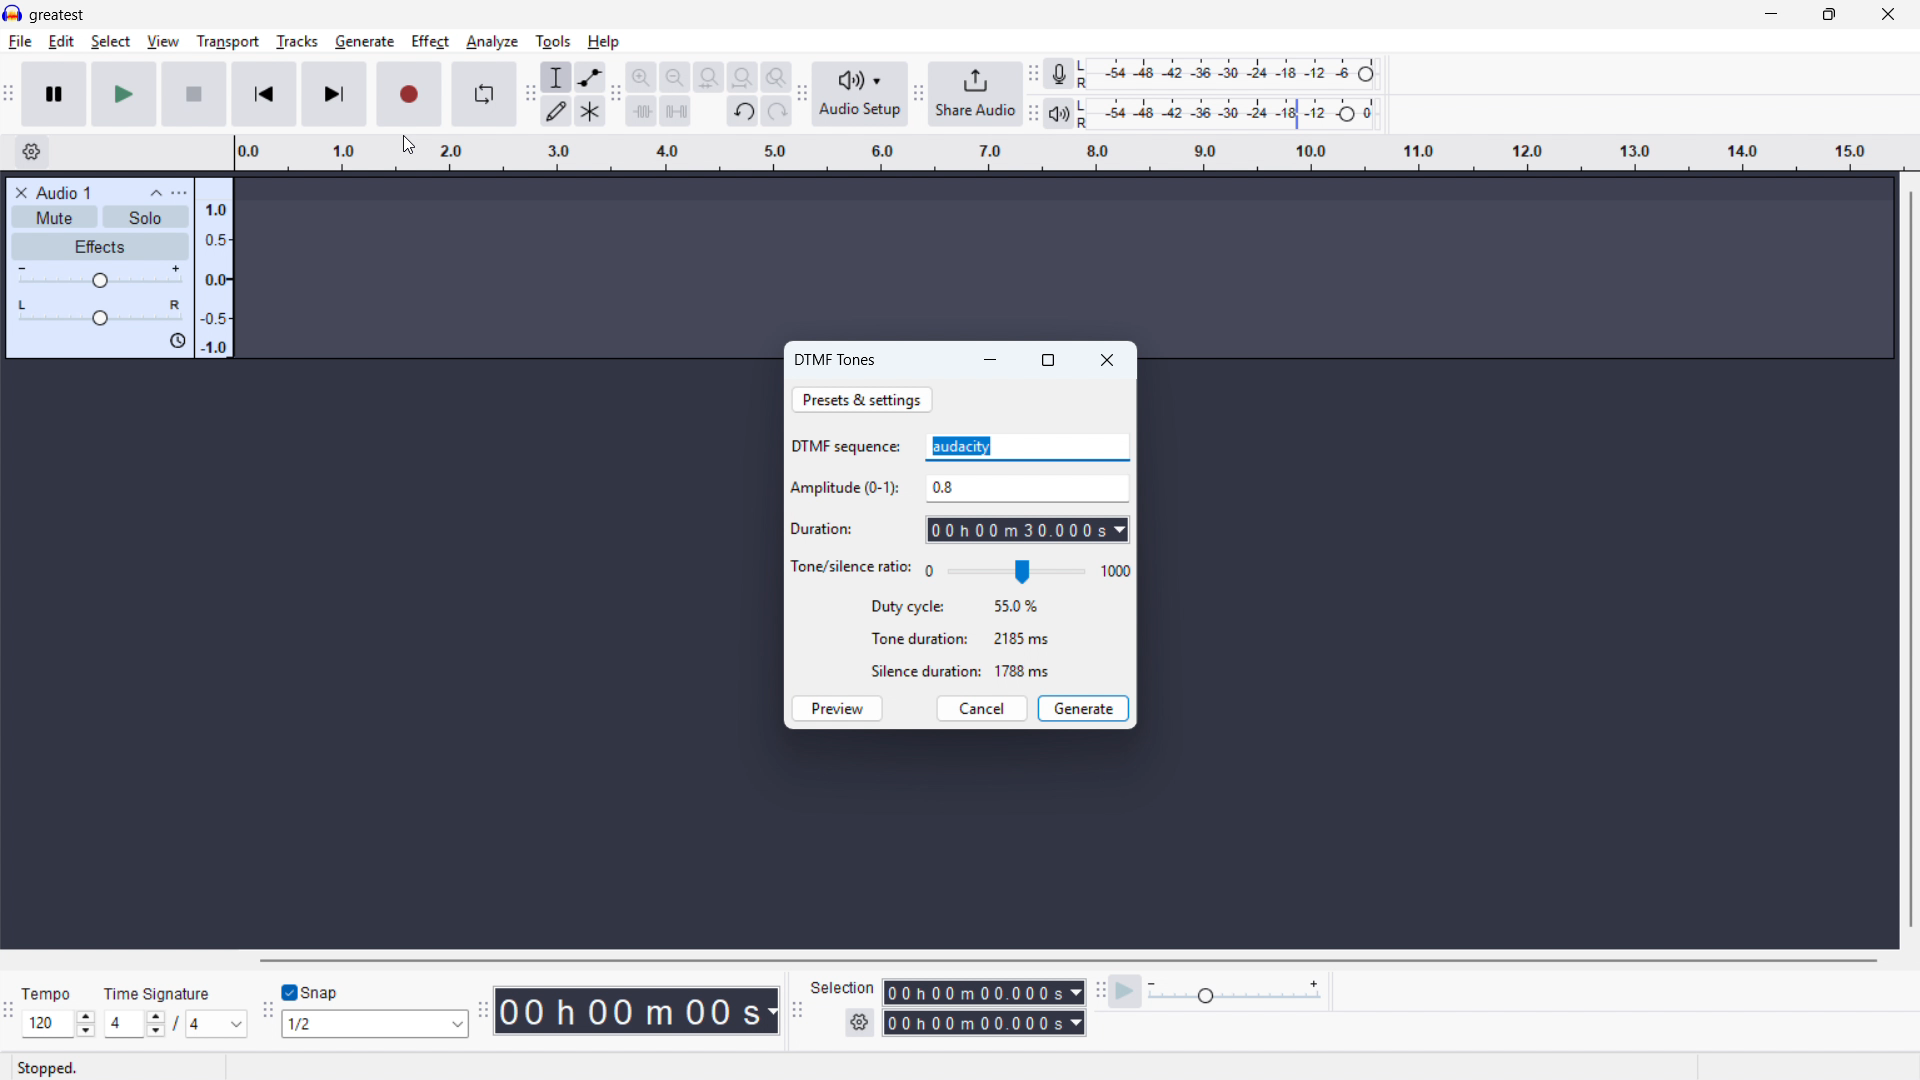 Image resolution: width=1920 pixels, height=1080 pixels. What do you see at coordinates (960, 638) in the screenshot?
I see `tone duration: 2185 ms` at bounding box center [960, 638].